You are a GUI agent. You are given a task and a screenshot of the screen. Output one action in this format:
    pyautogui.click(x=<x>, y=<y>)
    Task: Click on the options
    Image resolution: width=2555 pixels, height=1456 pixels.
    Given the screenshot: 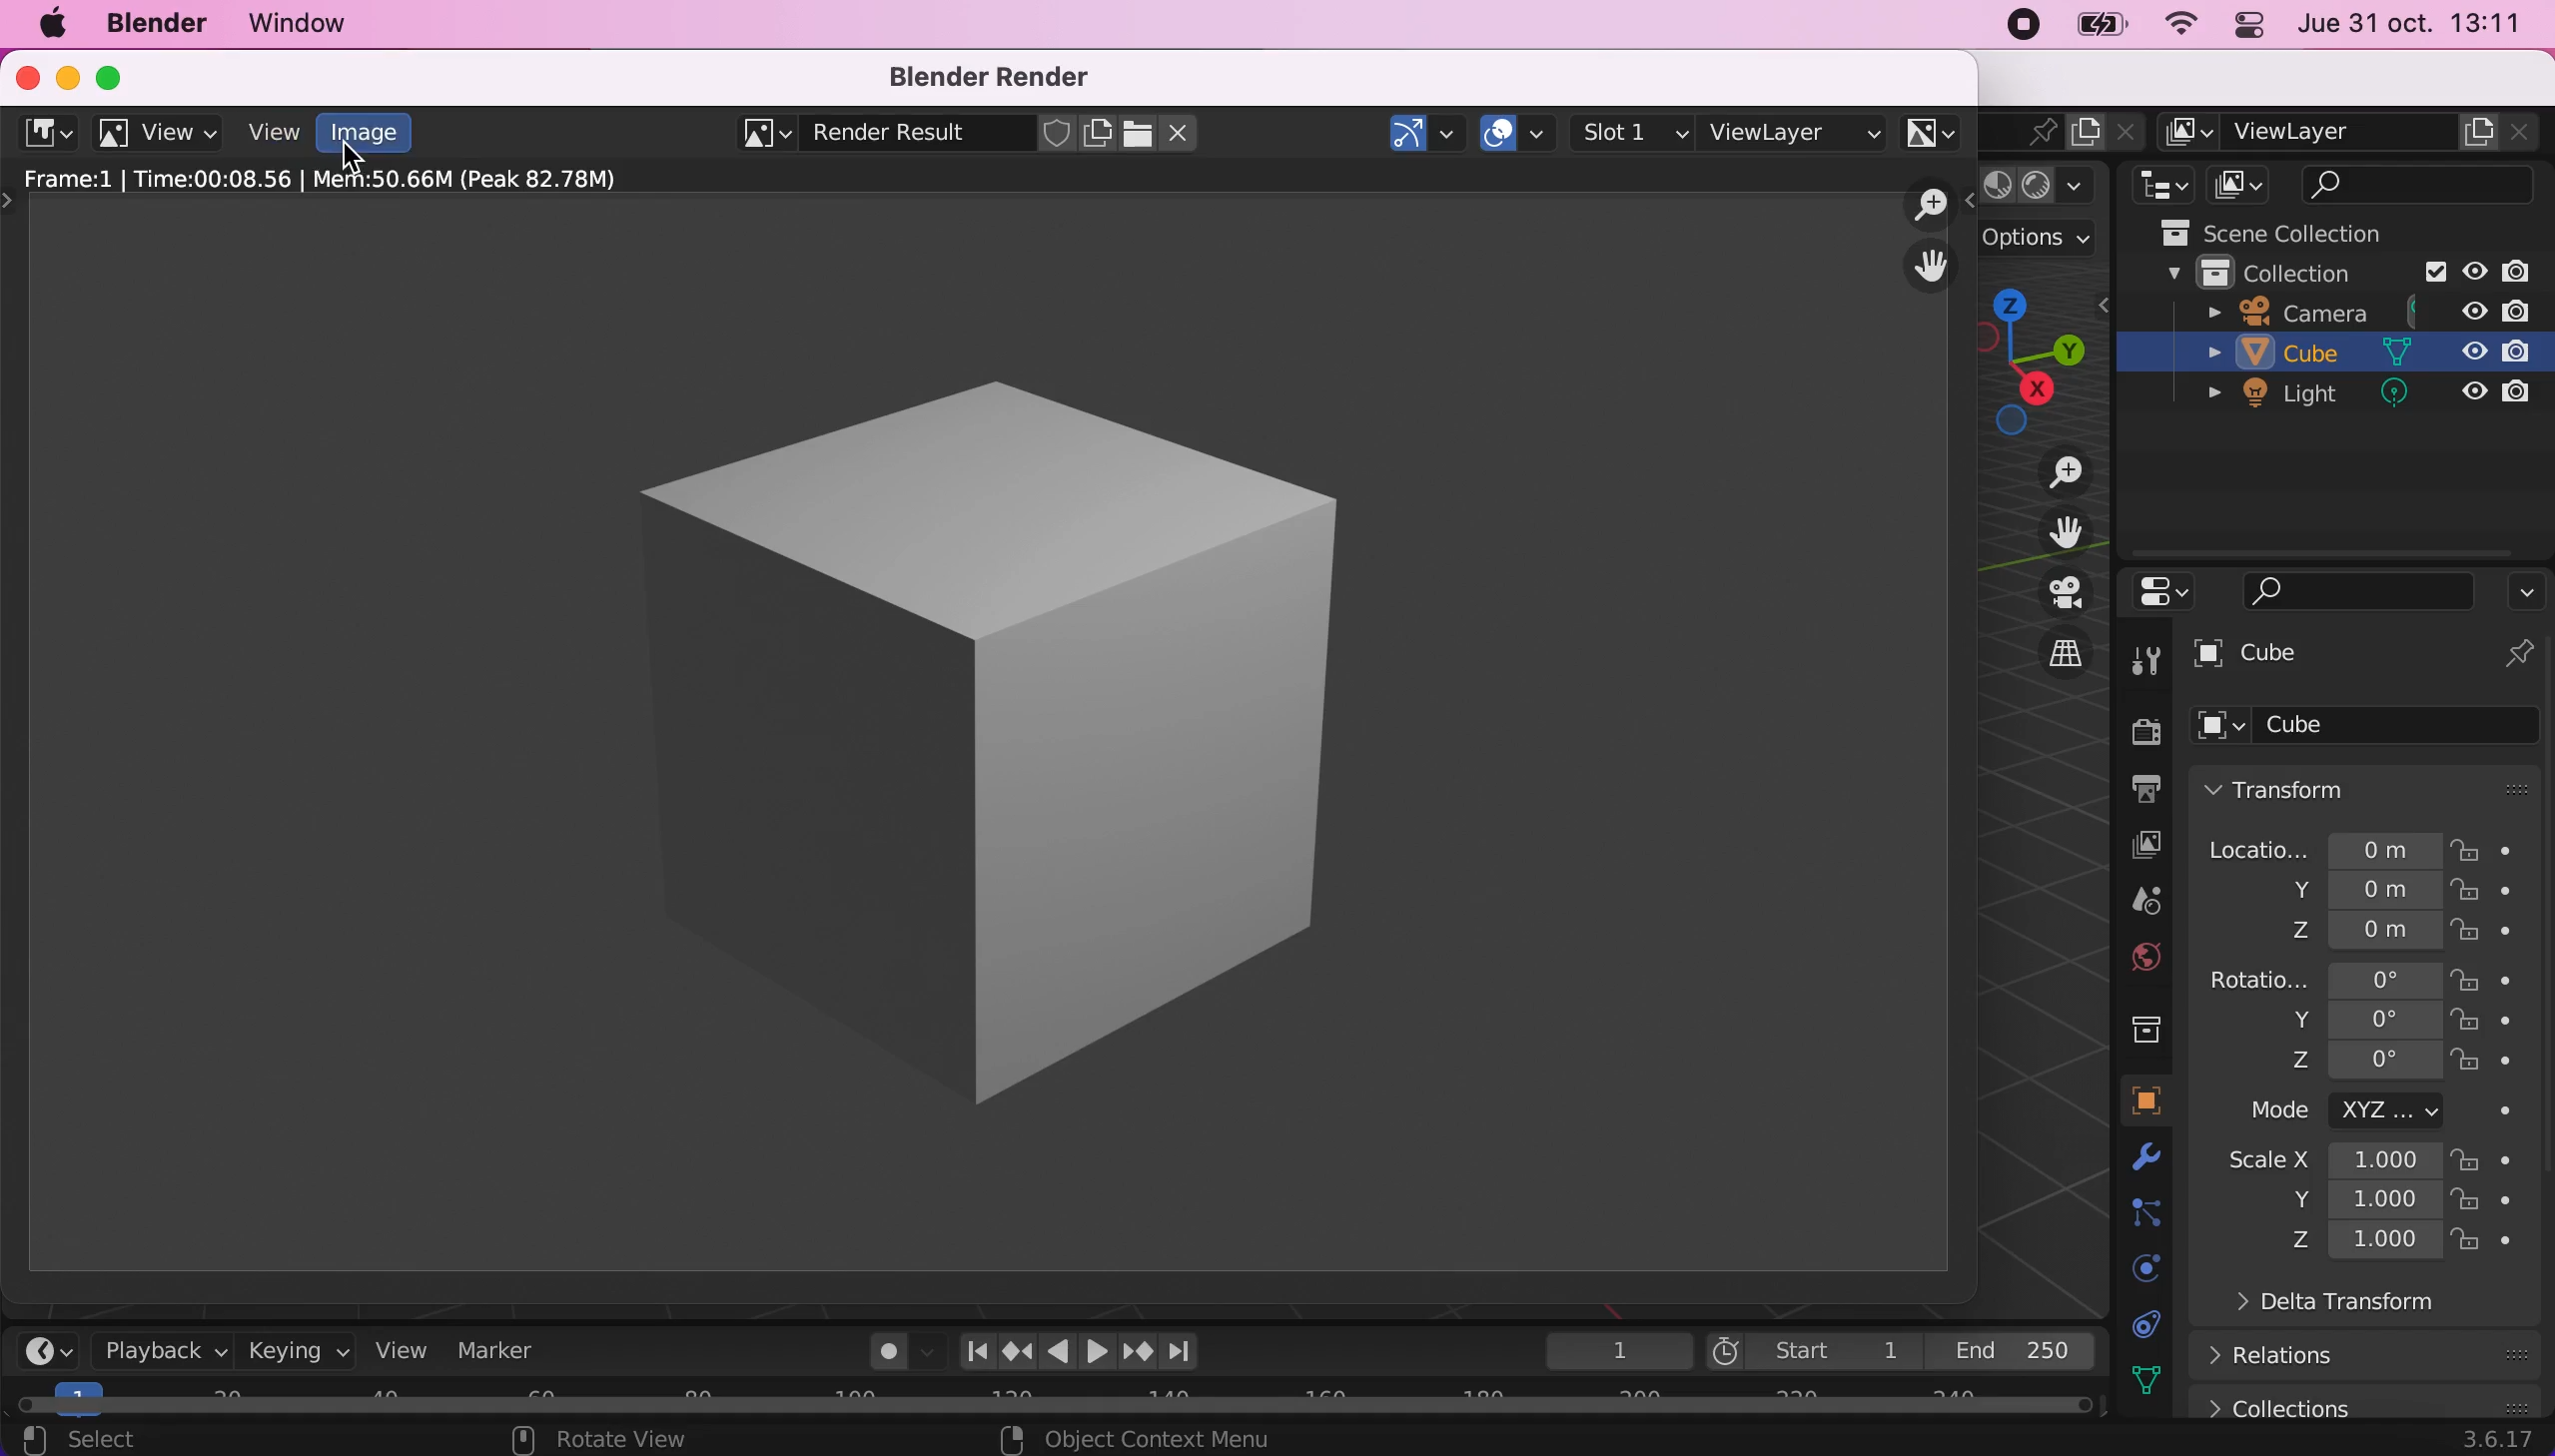 What is the action you would take?
    pyautogui.click(x=2052, y=242)
    